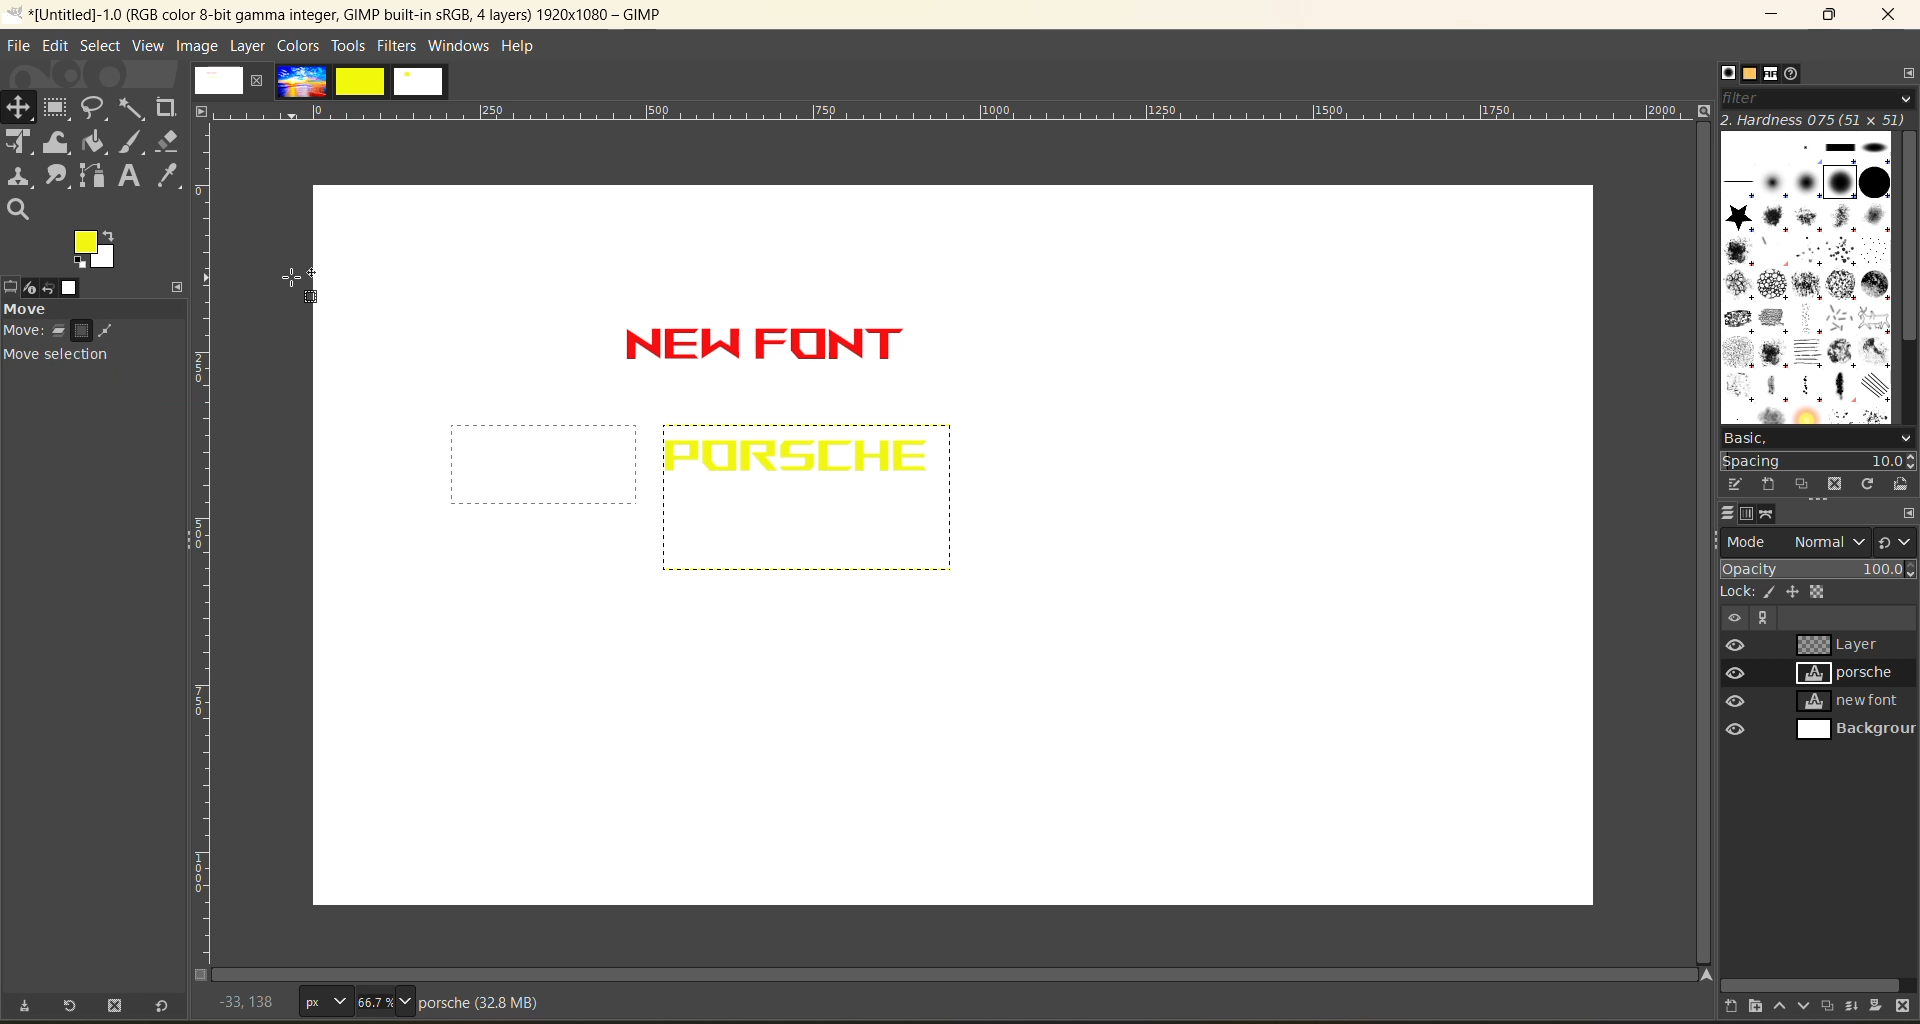  What do you see at coordinates (168, 176) in the screenshot?
I see `color picker` at bounding box center [168, 176].